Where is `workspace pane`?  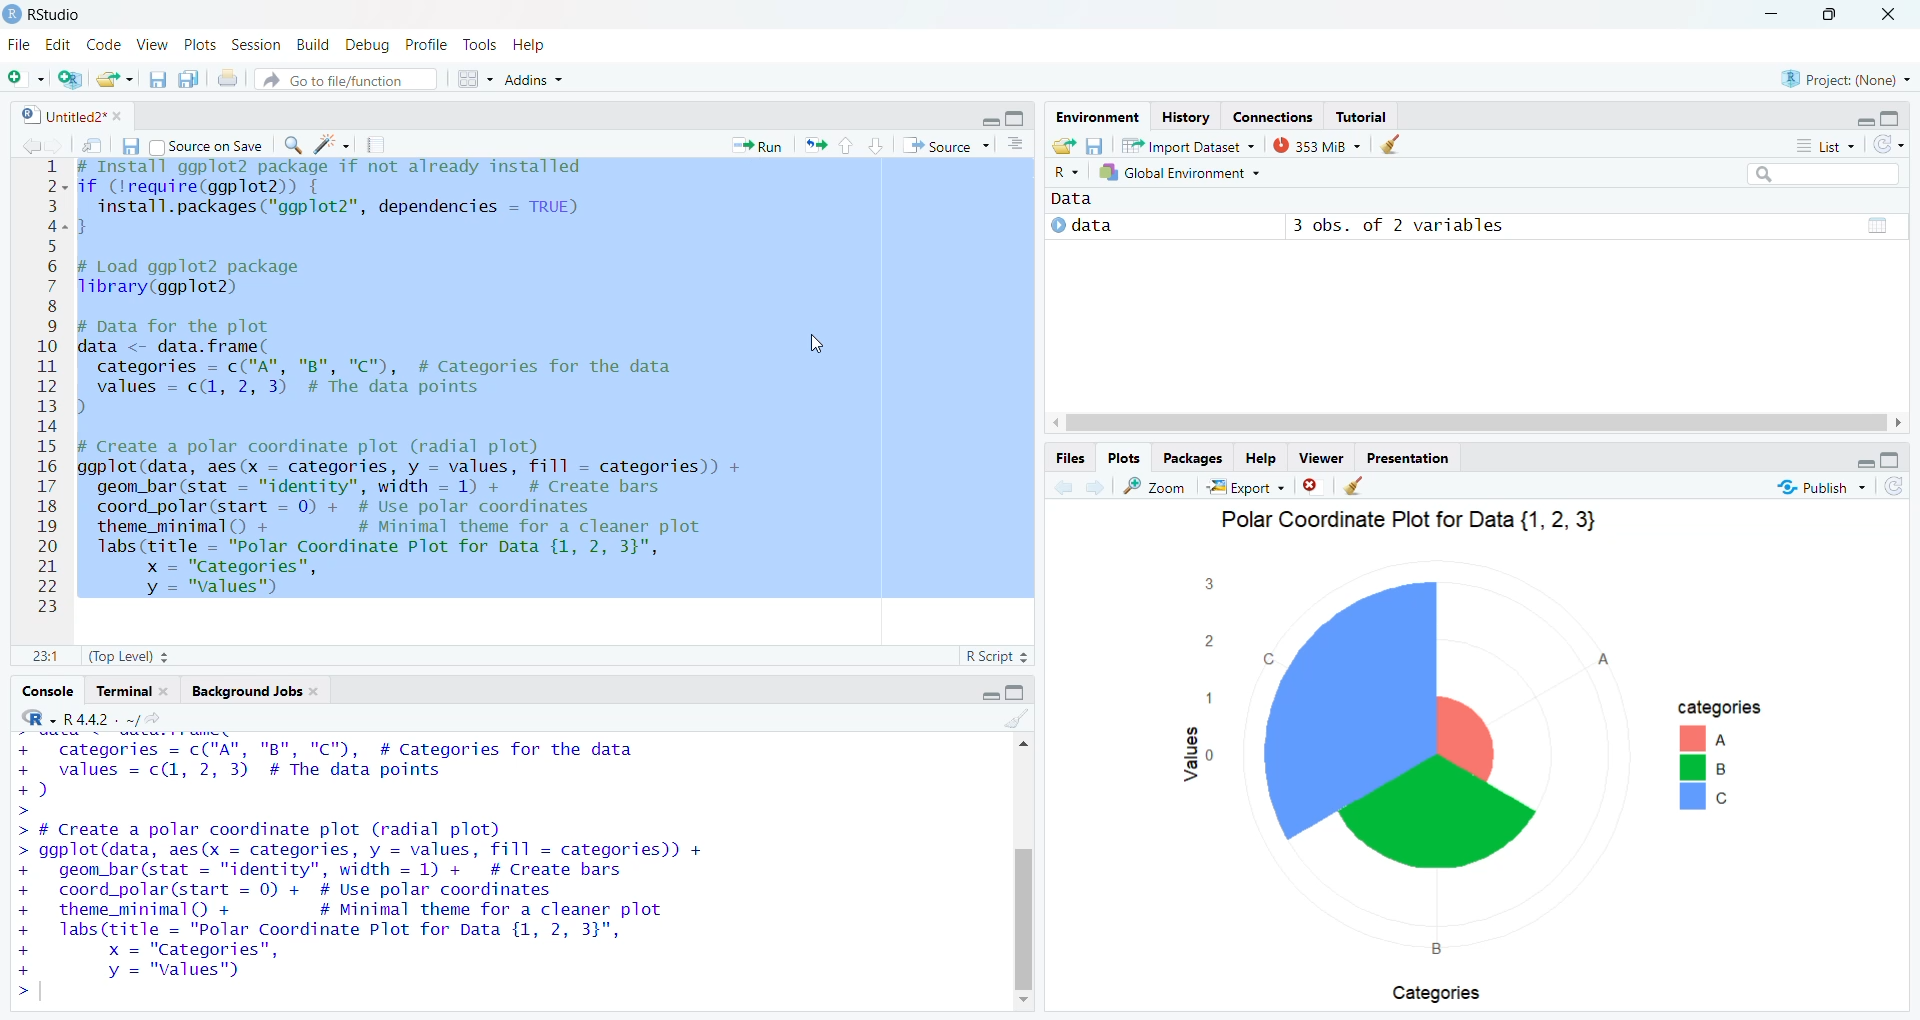
workspace pane is located at coordinates (477, 79).